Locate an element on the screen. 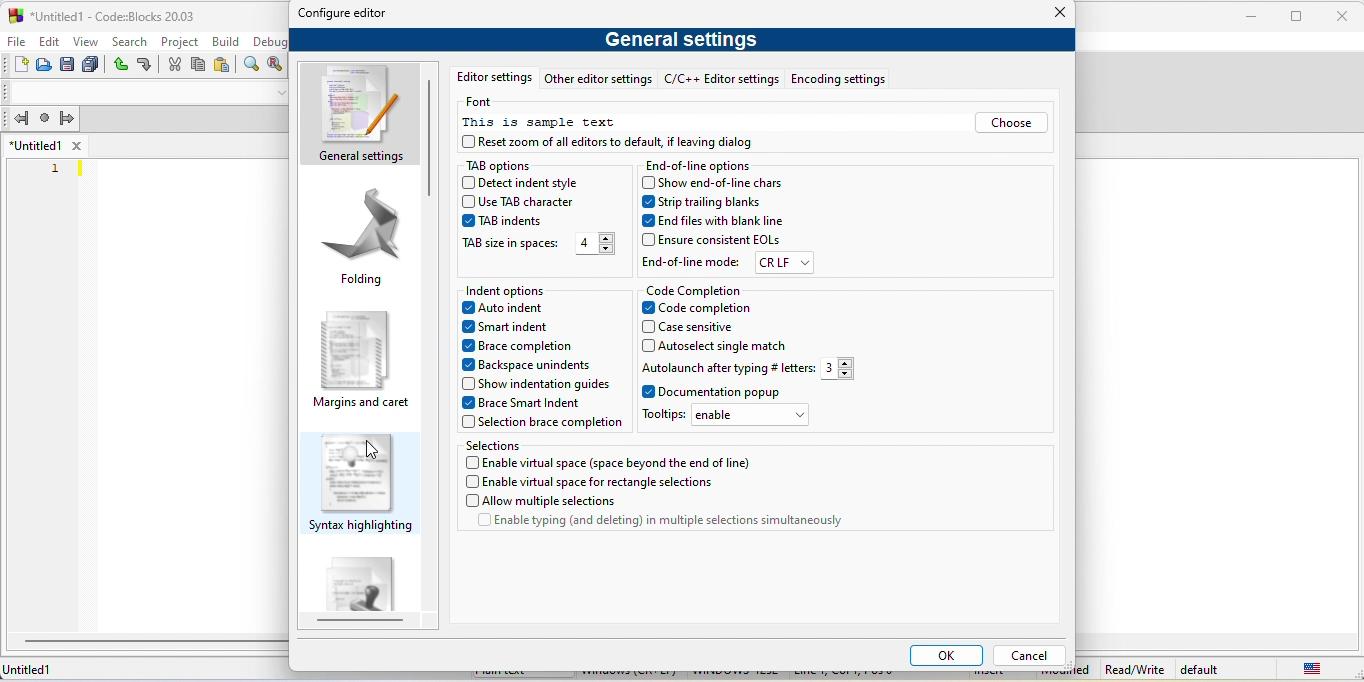  configure editor is located at coordinates (356, 14).